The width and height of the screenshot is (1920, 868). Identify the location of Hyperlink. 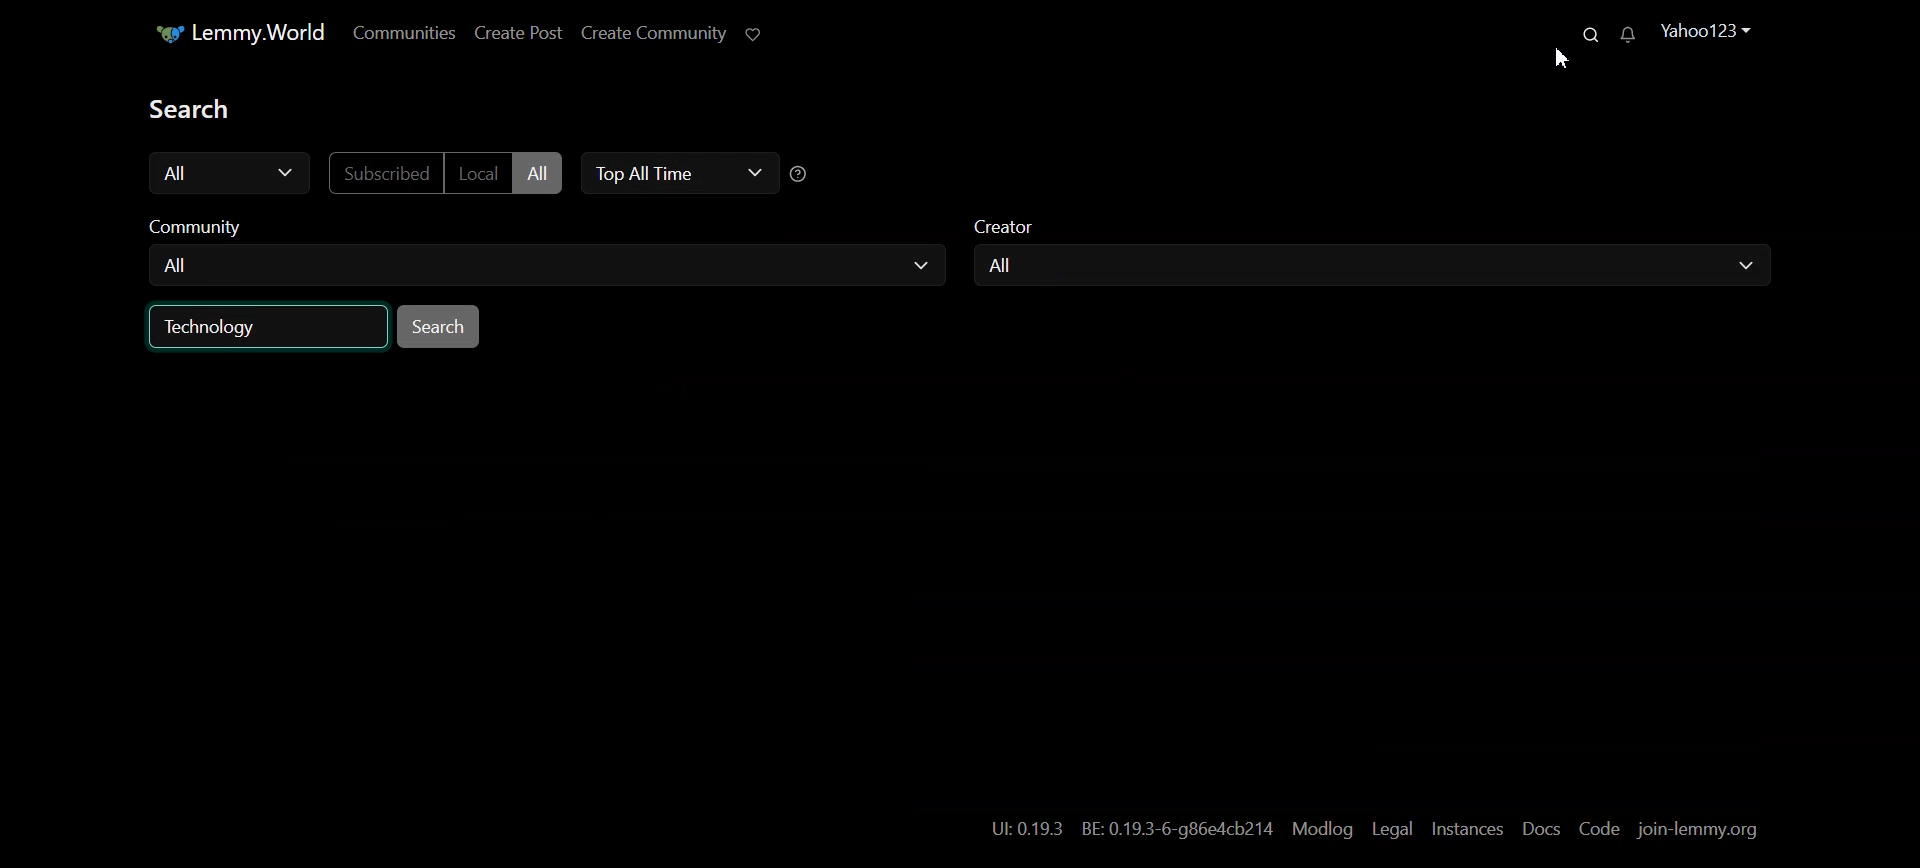
(1126, 827).